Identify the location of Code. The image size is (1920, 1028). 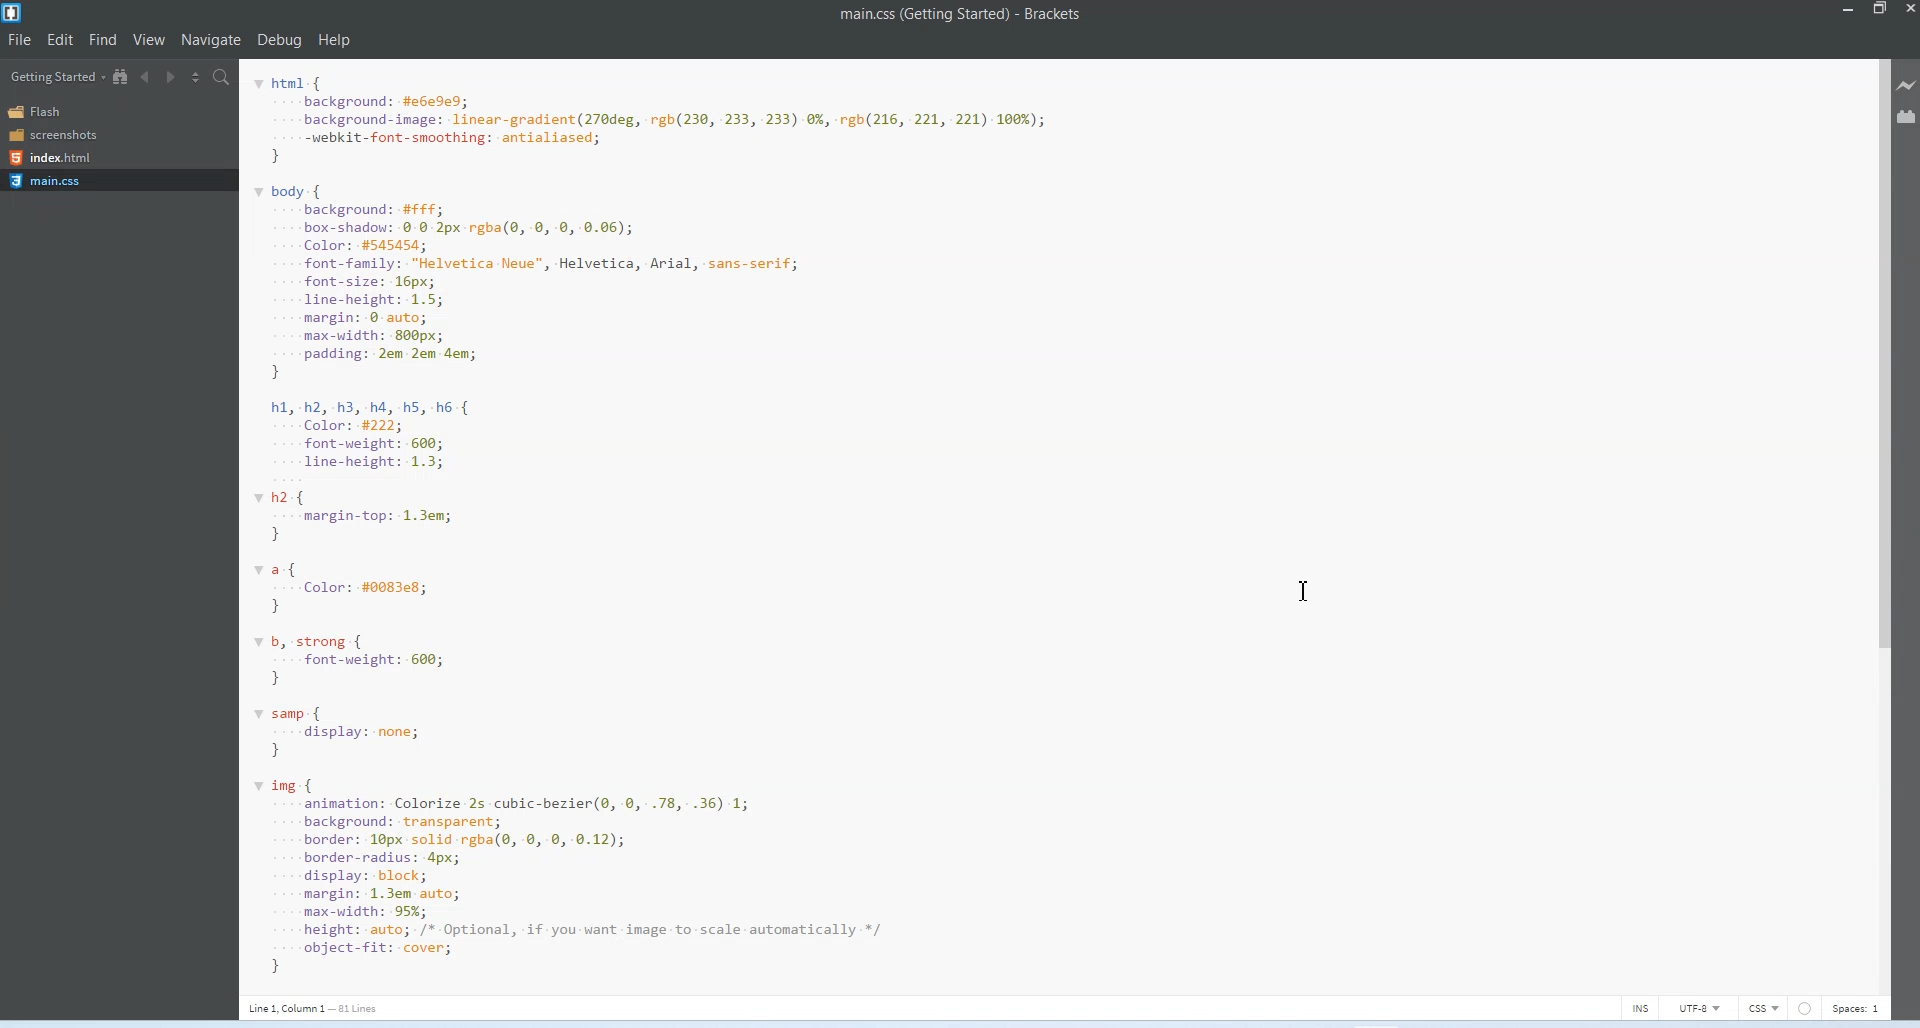
(669, 523).